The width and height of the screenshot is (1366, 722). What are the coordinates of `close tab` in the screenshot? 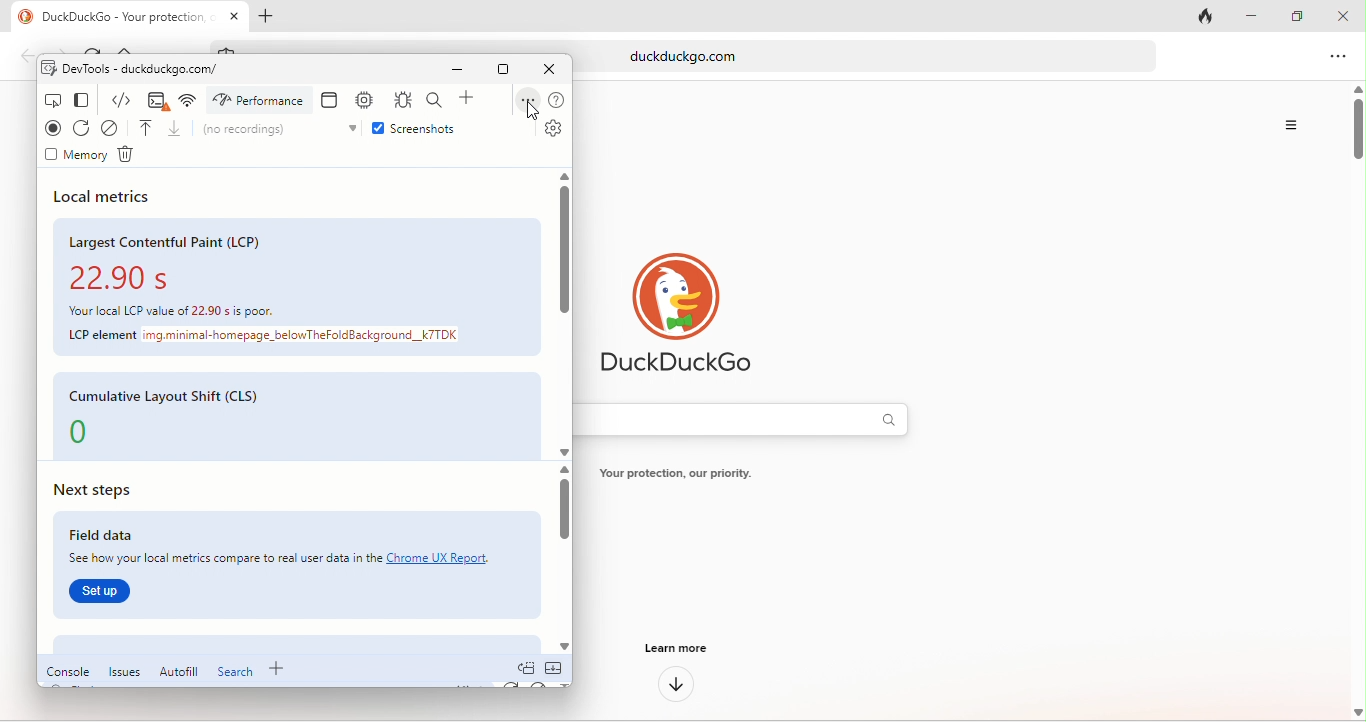 It's located at (235, 17).